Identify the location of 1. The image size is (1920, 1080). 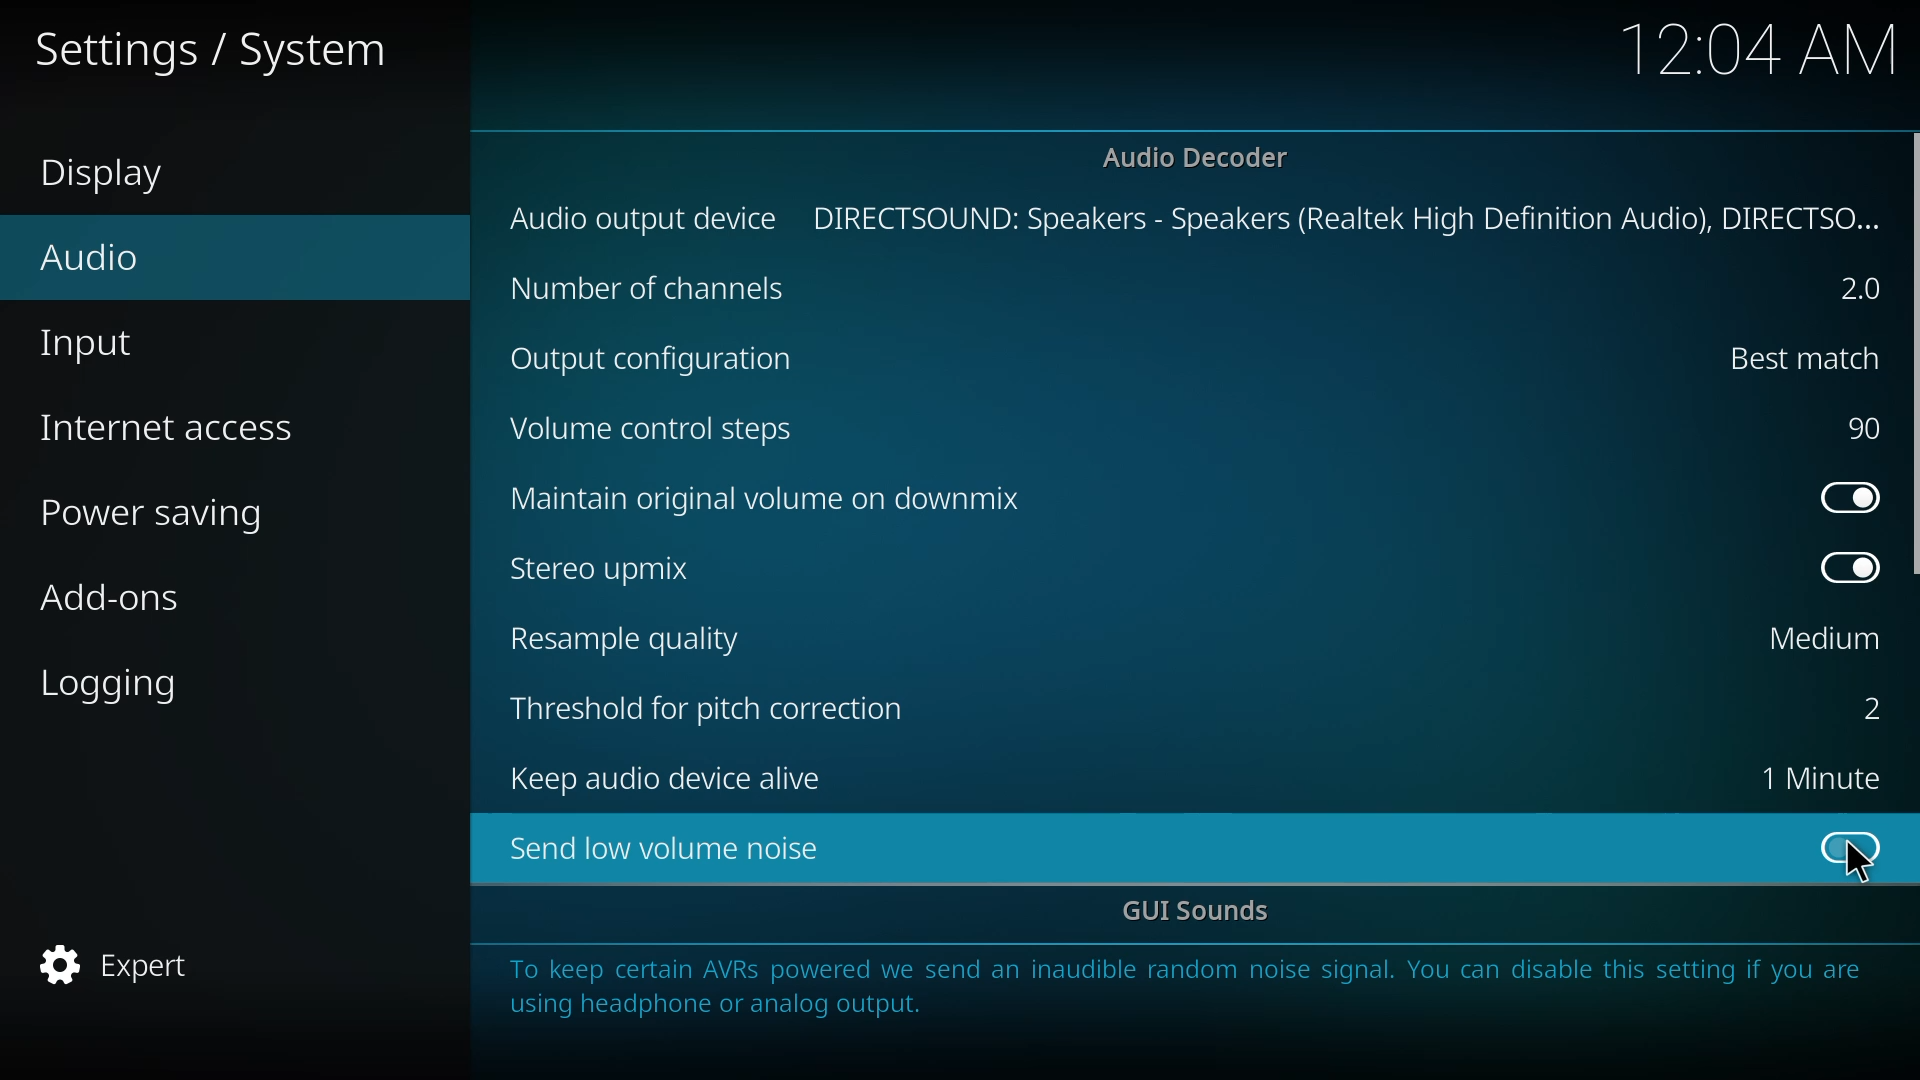
(1819, 778).